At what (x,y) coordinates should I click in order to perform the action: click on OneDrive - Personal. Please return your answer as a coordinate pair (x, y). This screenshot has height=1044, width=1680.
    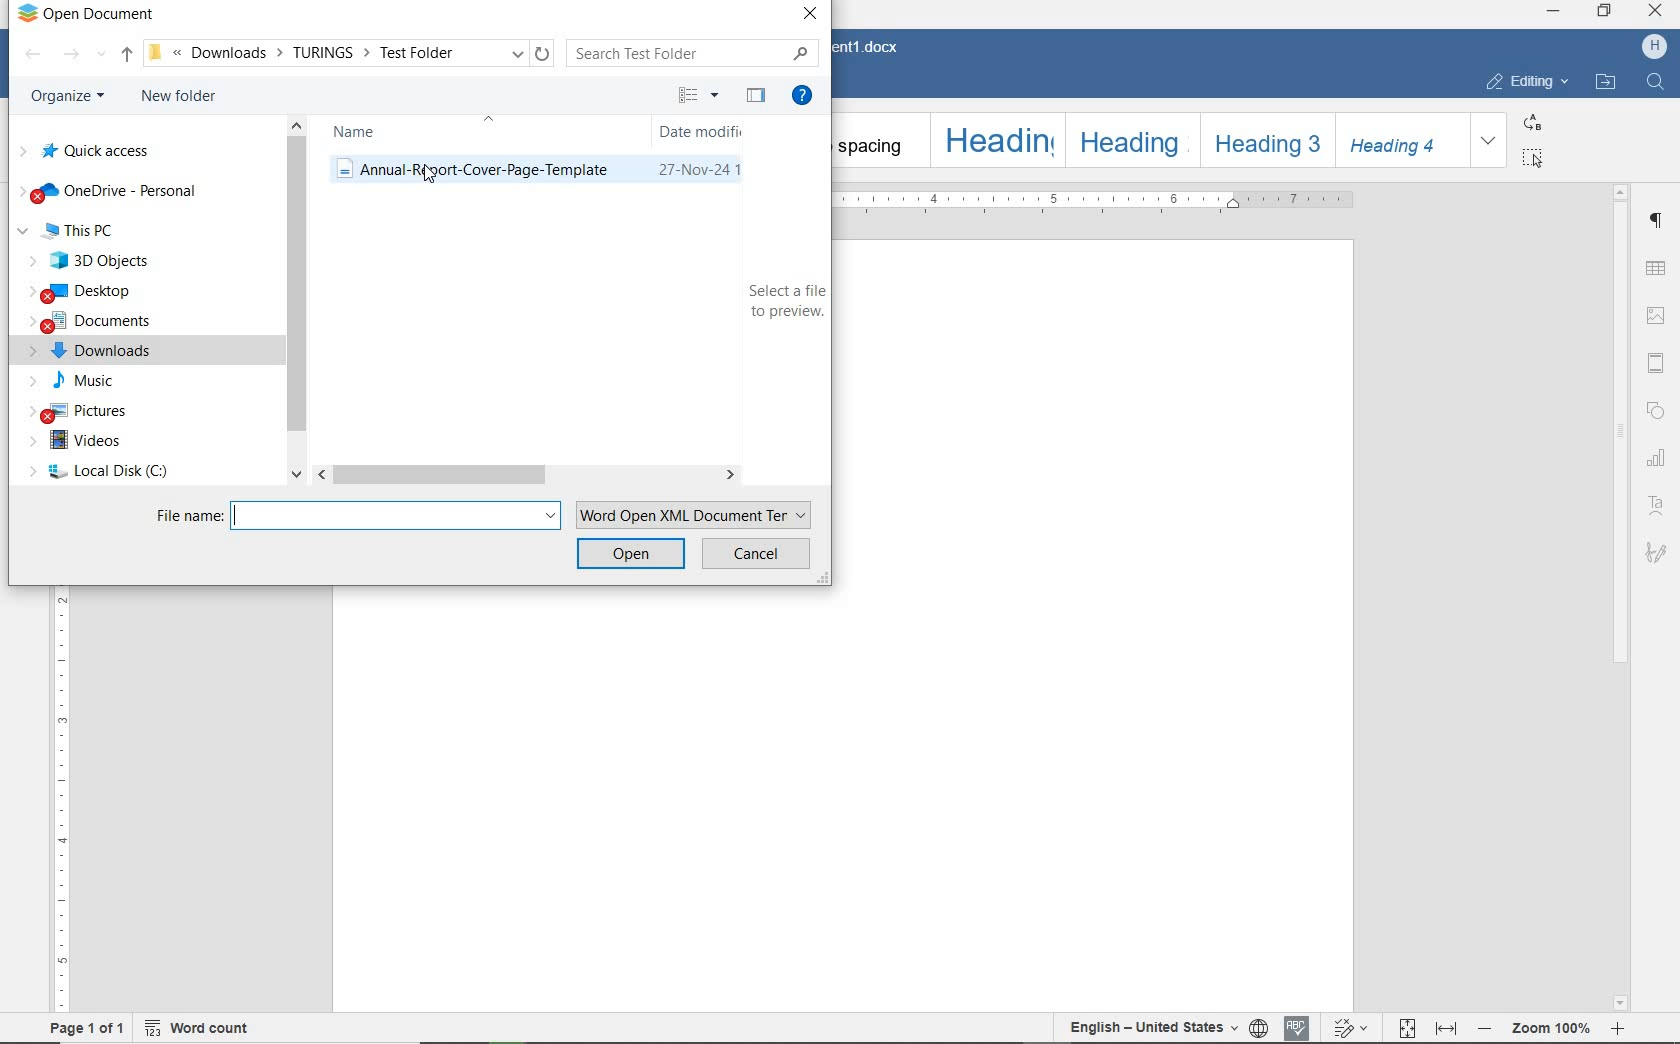
    Looking at the image, I should click on (112, 192).